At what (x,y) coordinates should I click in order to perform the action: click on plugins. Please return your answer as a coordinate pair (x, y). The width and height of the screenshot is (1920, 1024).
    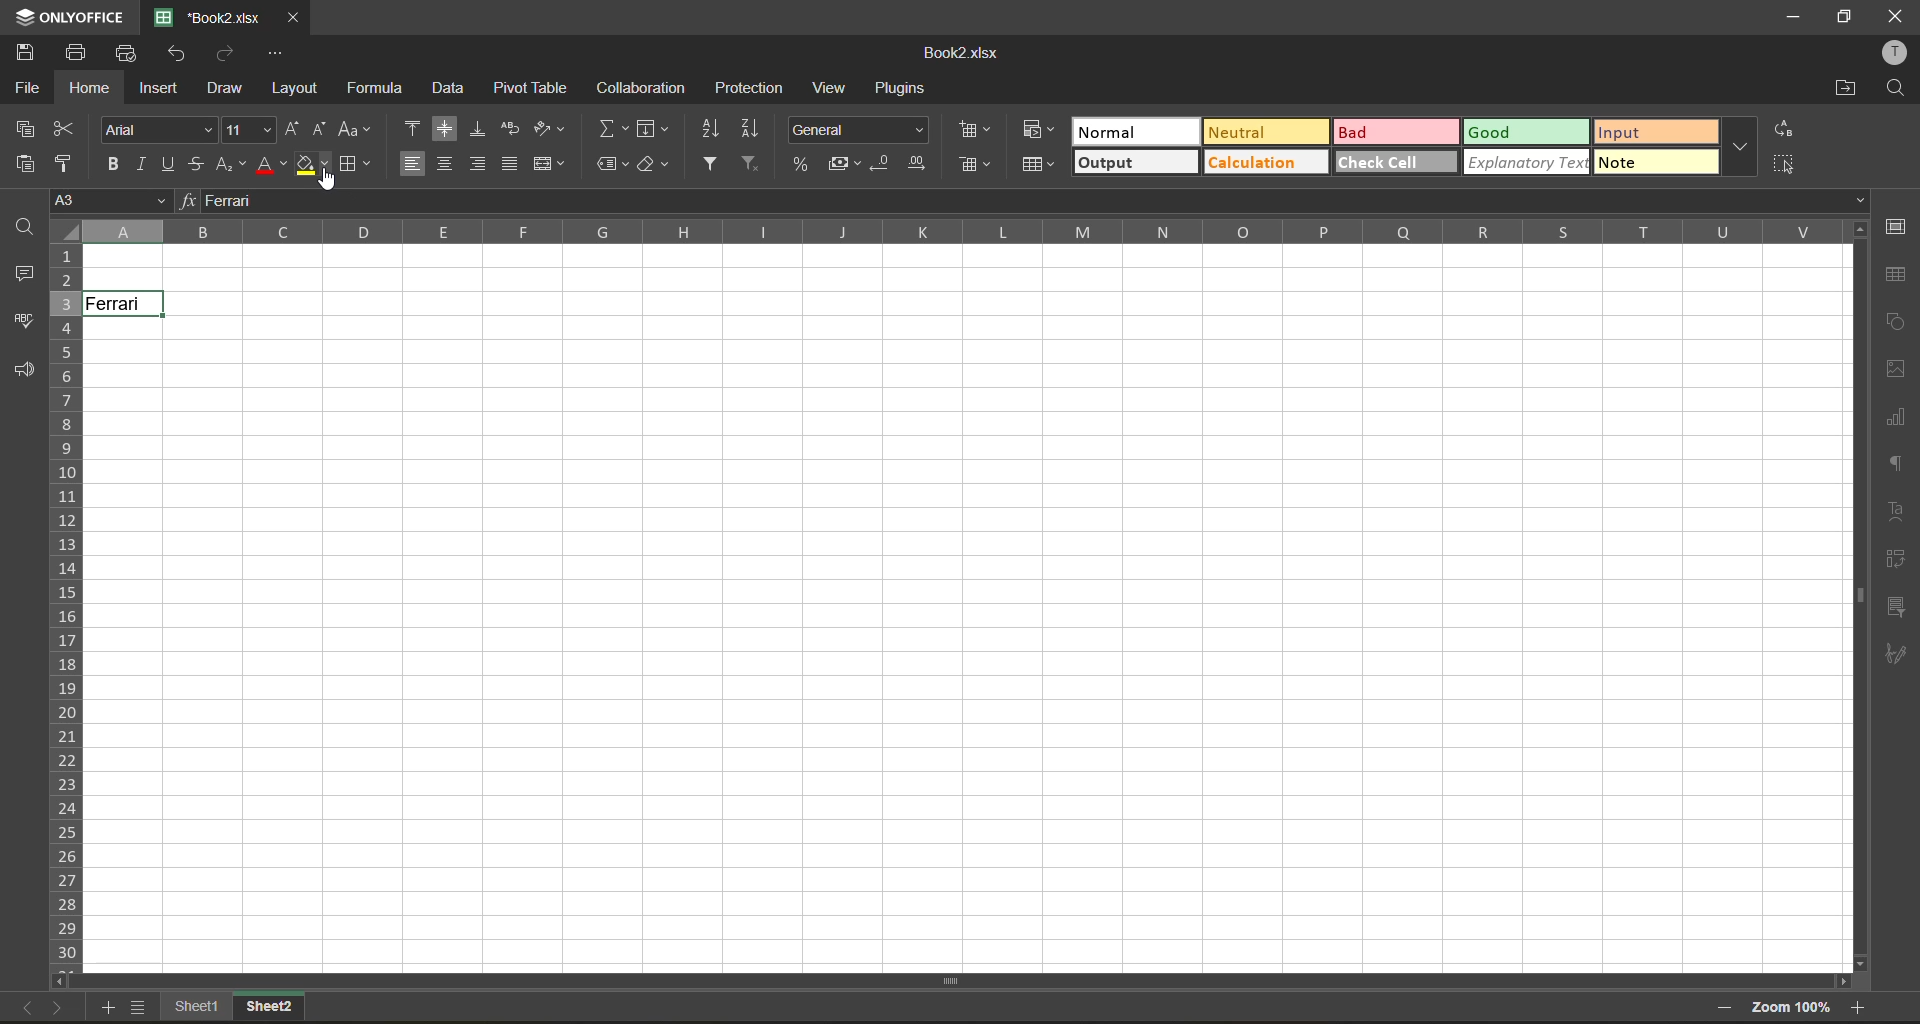
    Looking at the image, I should click on (903, 92).